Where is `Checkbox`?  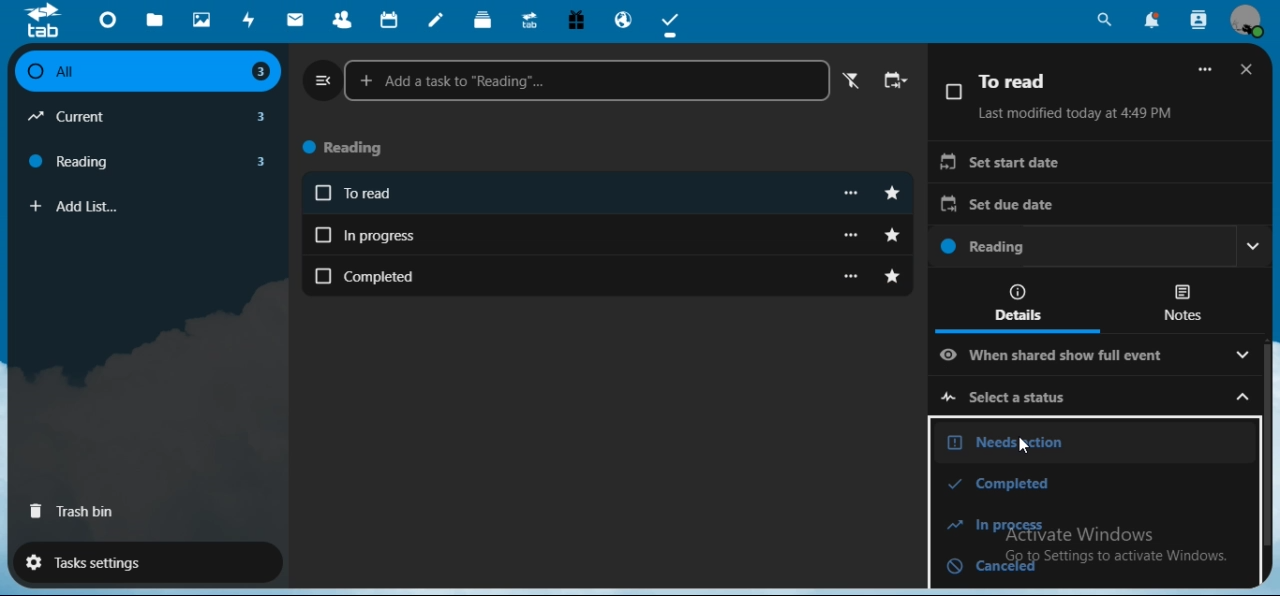
Checkbox is located at coordinates (322, 233).